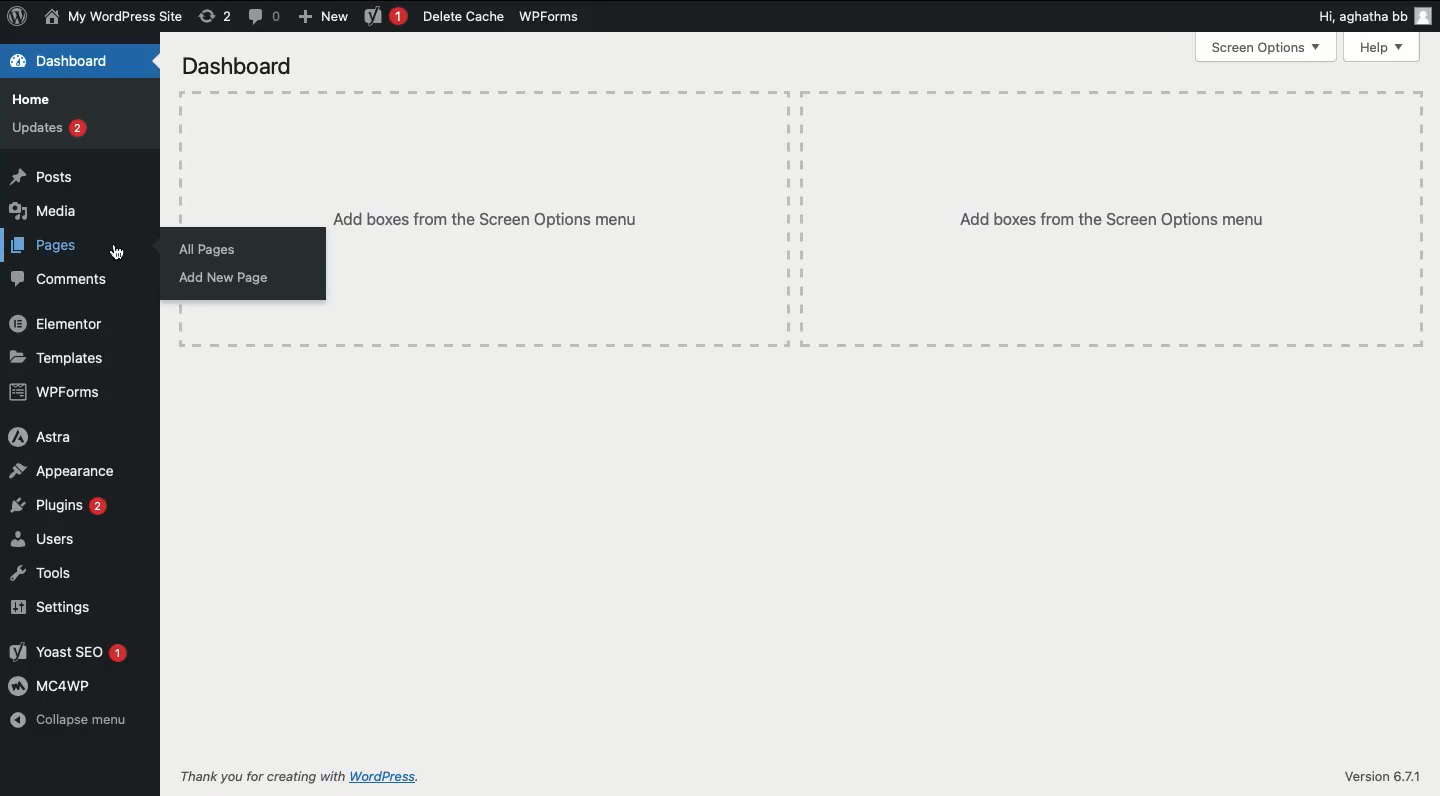  I want to click on Yoast, so click(384, 17).